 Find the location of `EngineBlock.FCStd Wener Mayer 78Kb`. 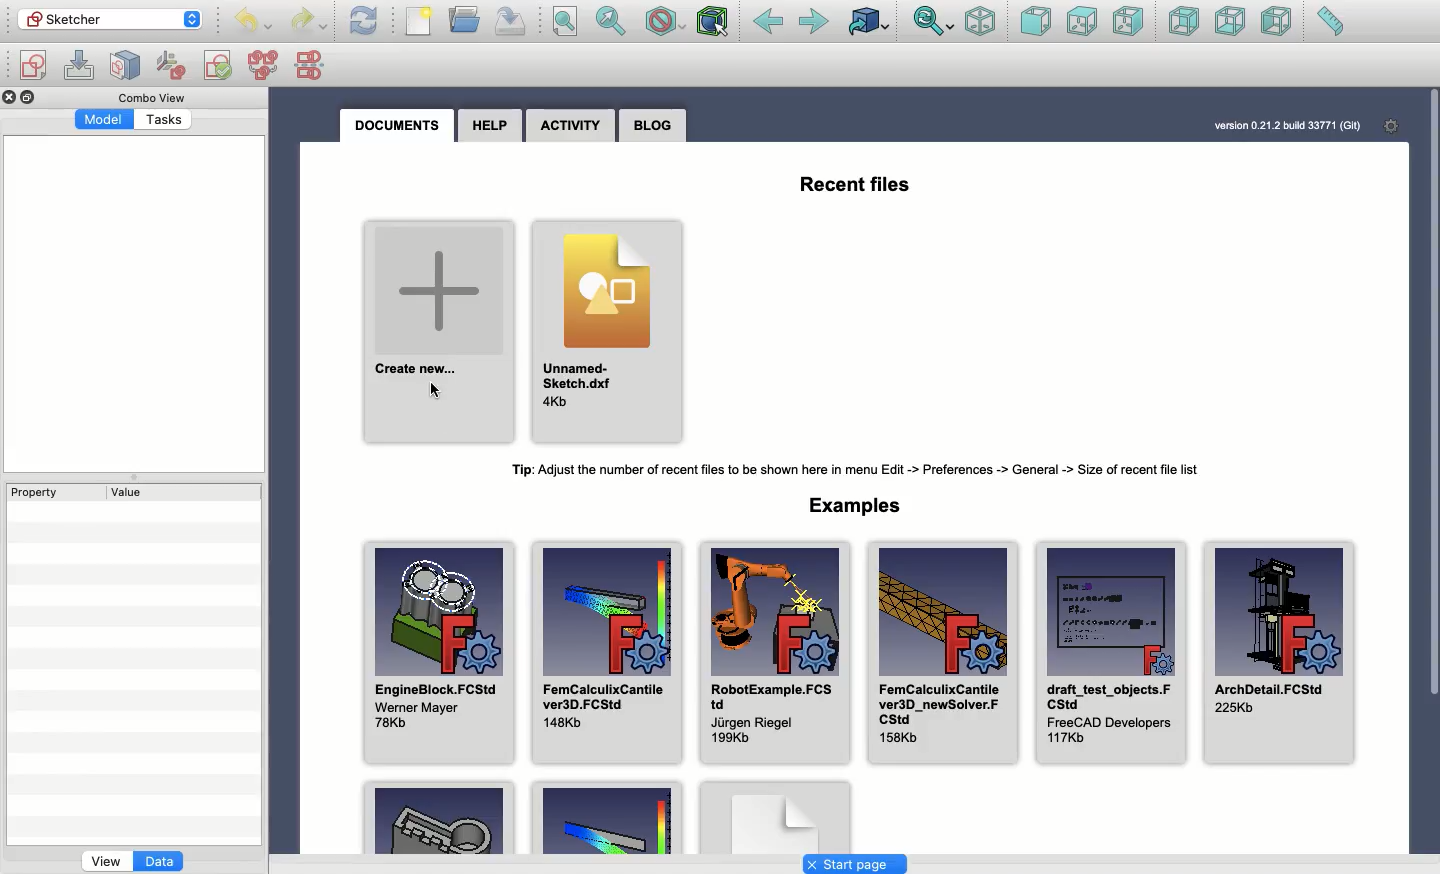

EngineBlock.FCStd Wener Mayer 78Kb is located at coordinates (440, 652).